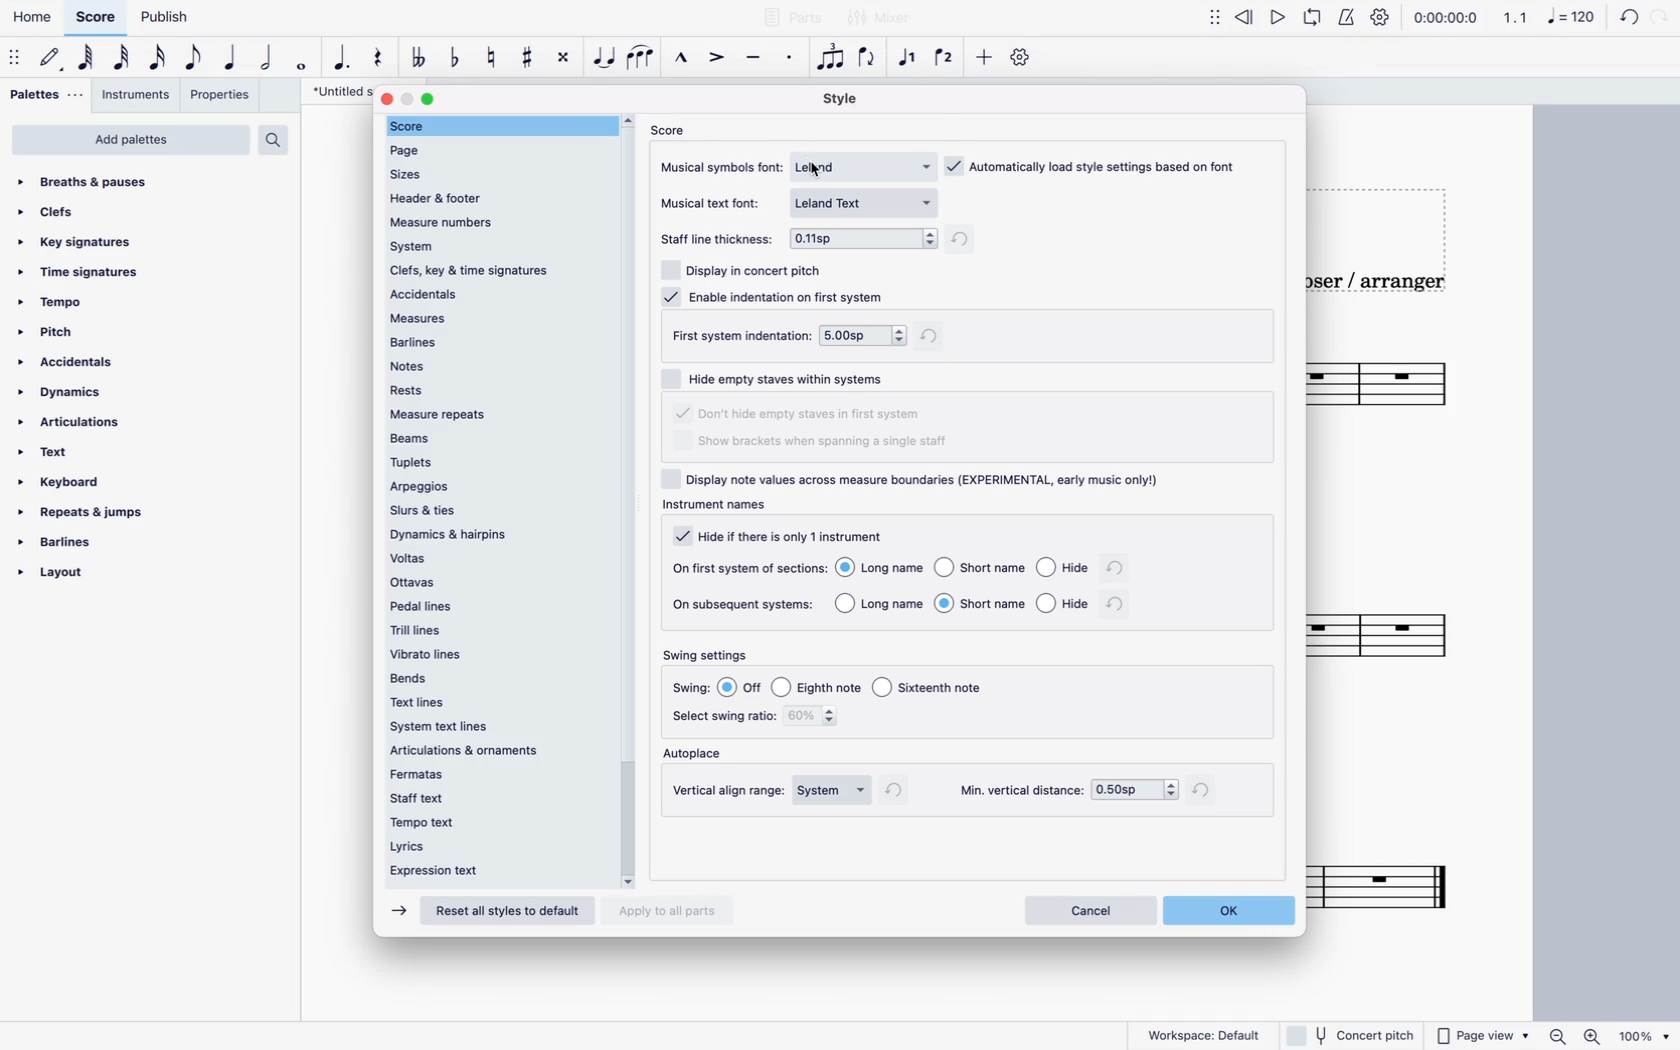  Describe the element at coordinates (195, 61) in the screenshot. I see `eighth note` at that location.